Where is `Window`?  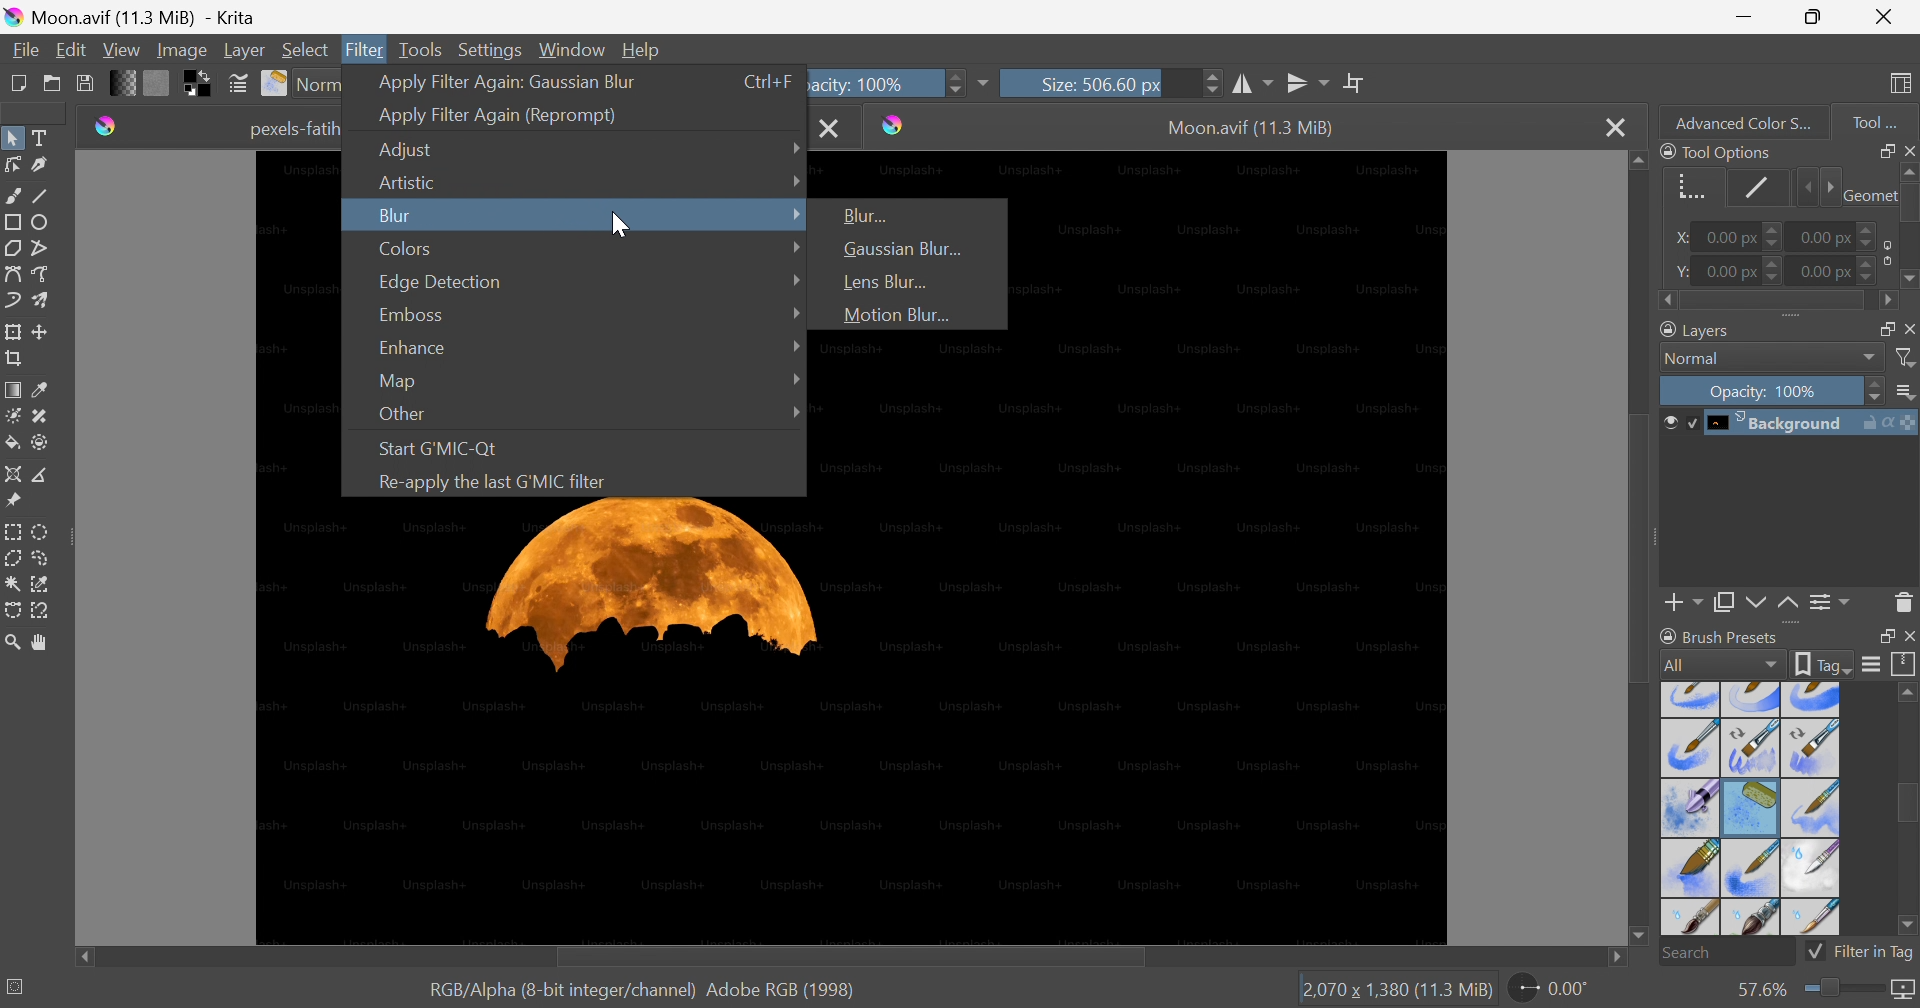 Window is located at coordinates (568, 51).